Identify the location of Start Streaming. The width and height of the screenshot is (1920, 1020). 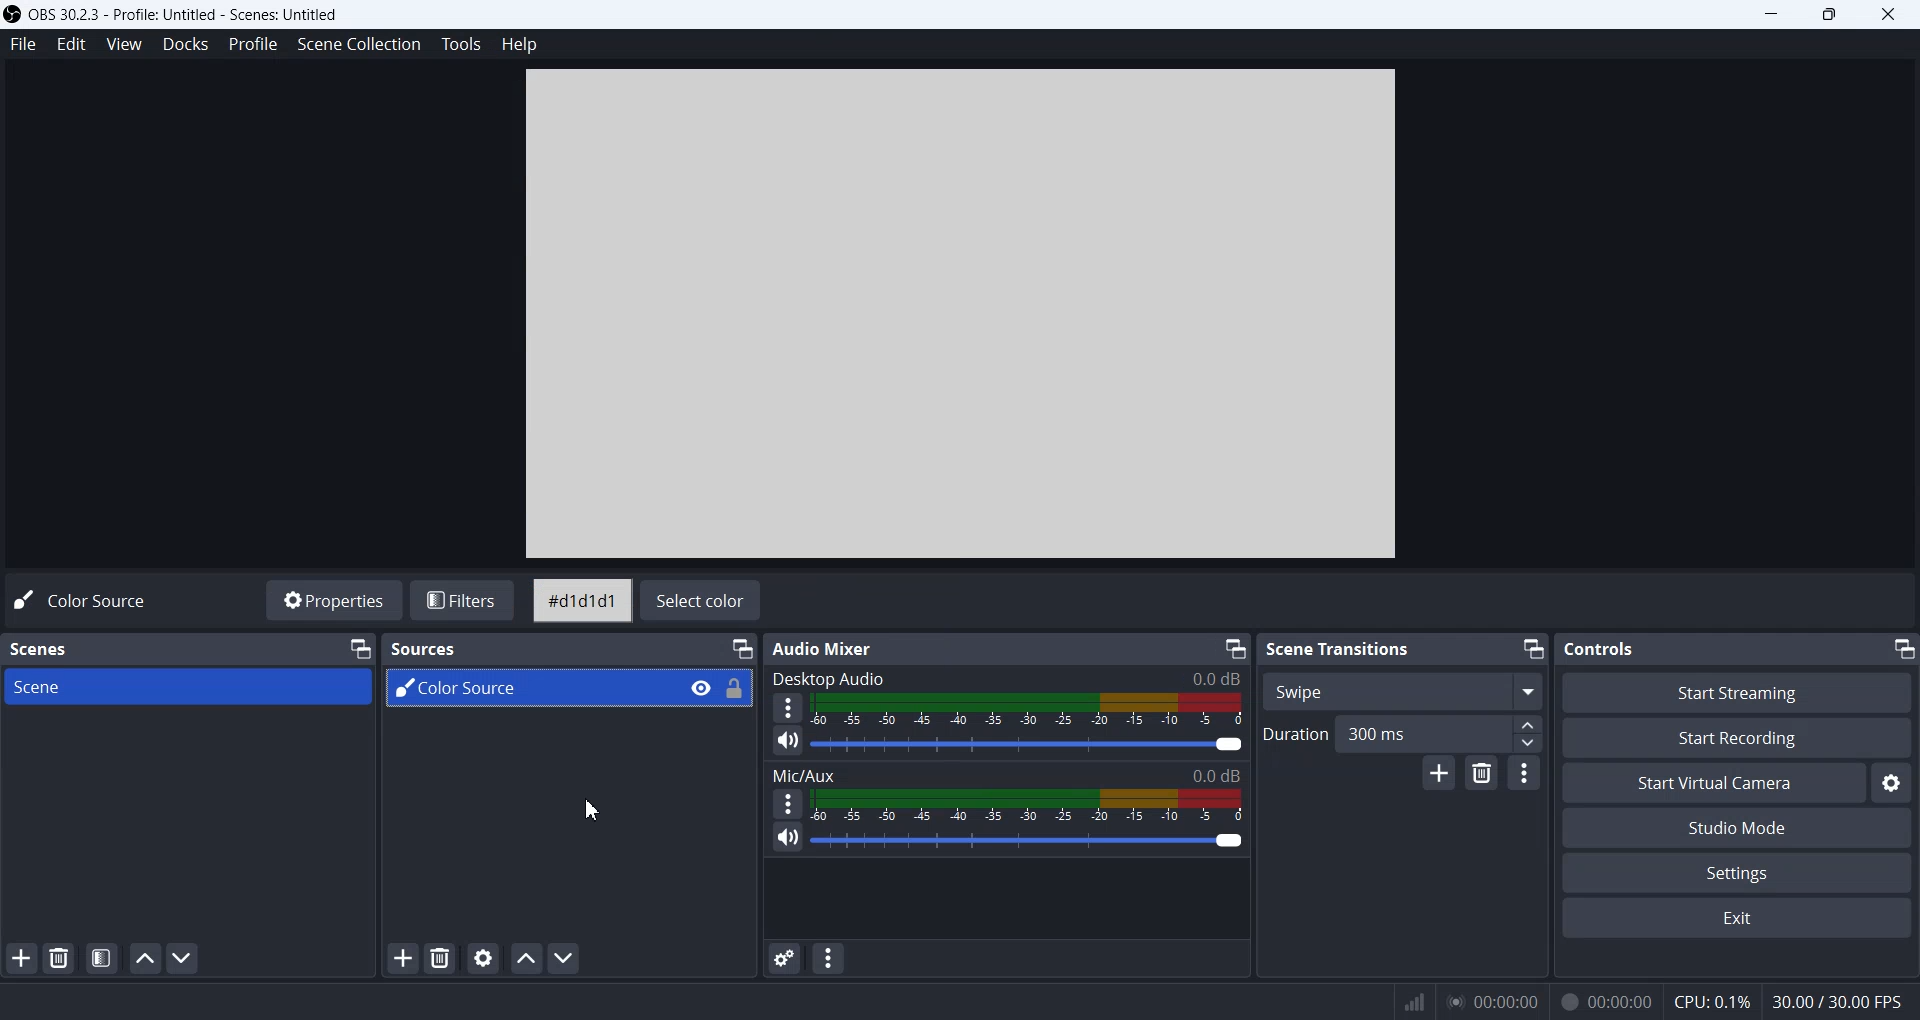
(1736, 692).